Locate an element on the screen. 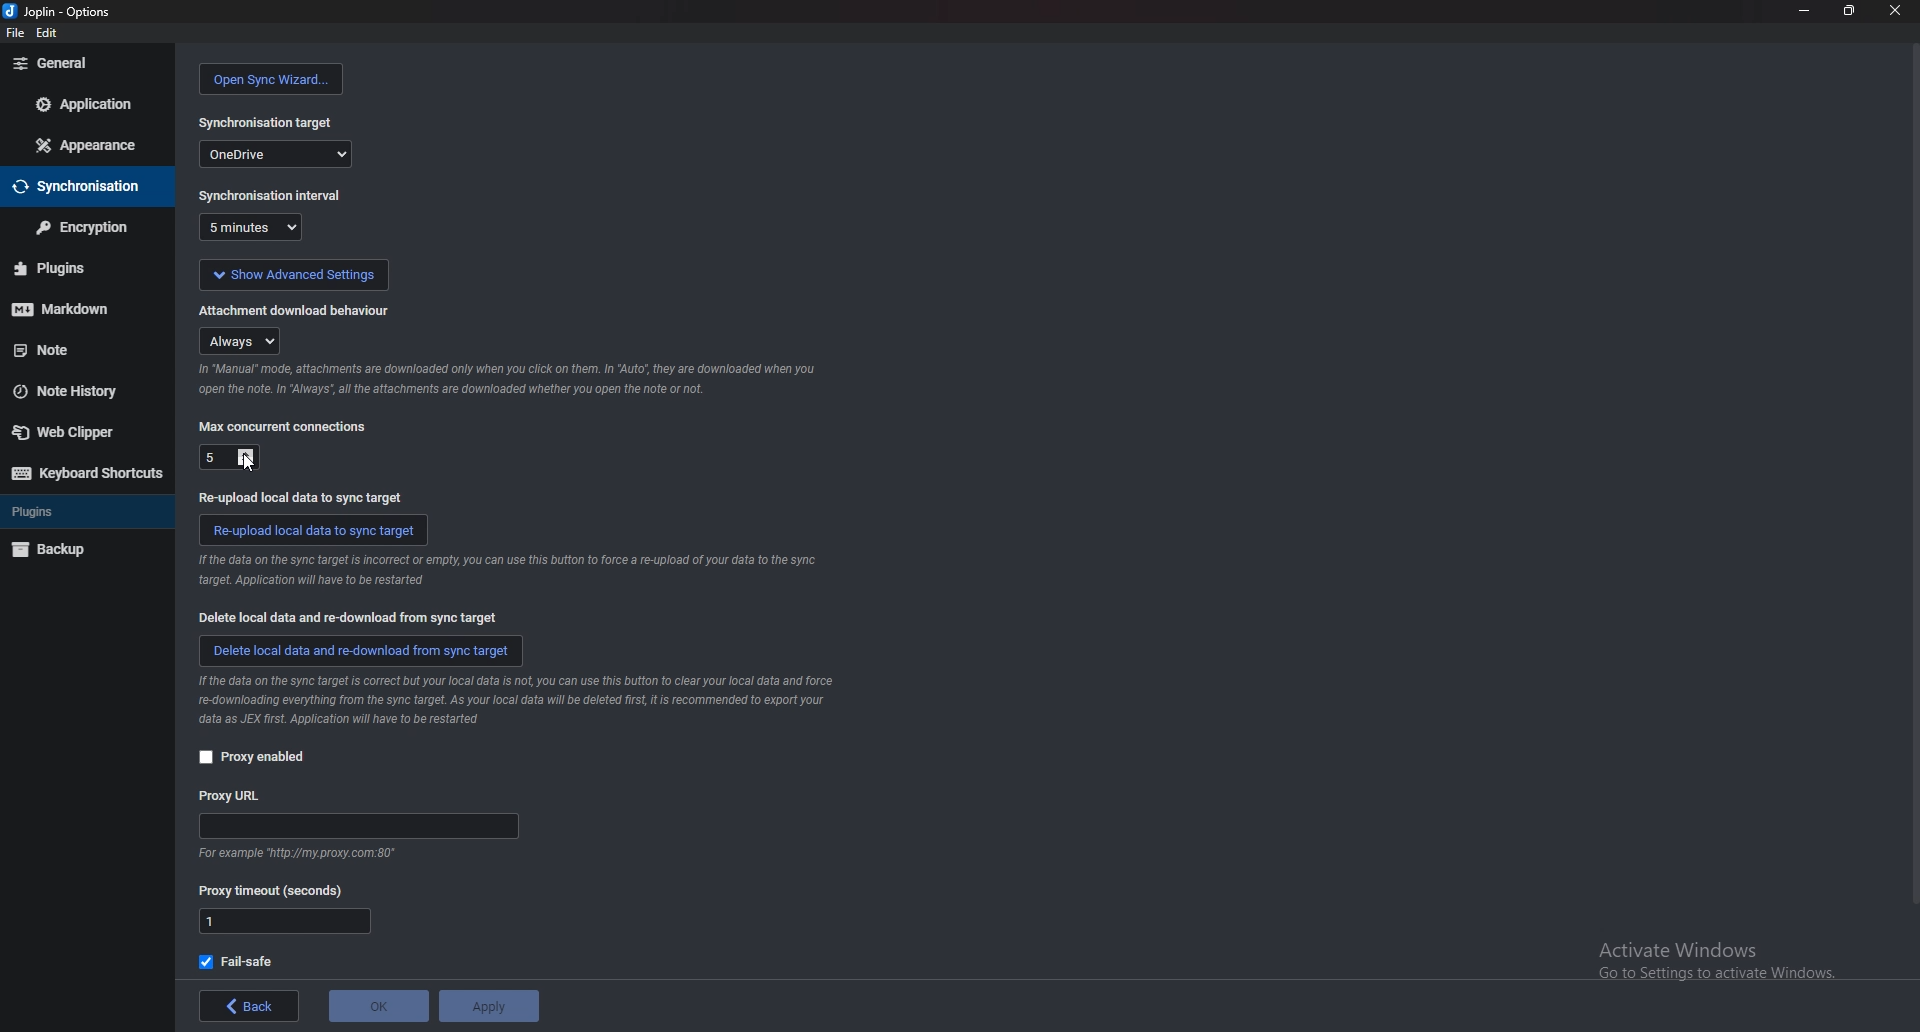 The width and height of the screenshot is (1920, 1032). ok is located at coordinates (376, 1006).